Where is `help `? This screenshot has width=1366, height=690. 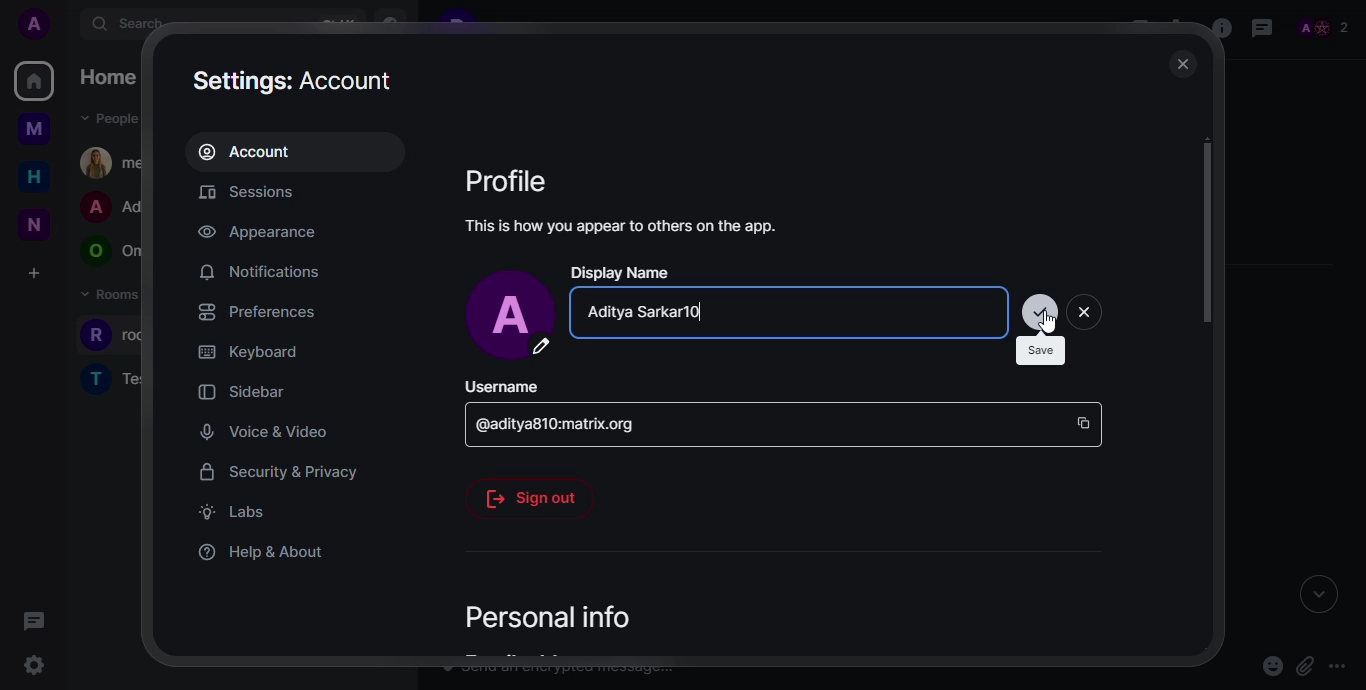
help  is located at coordinates (262, 551).